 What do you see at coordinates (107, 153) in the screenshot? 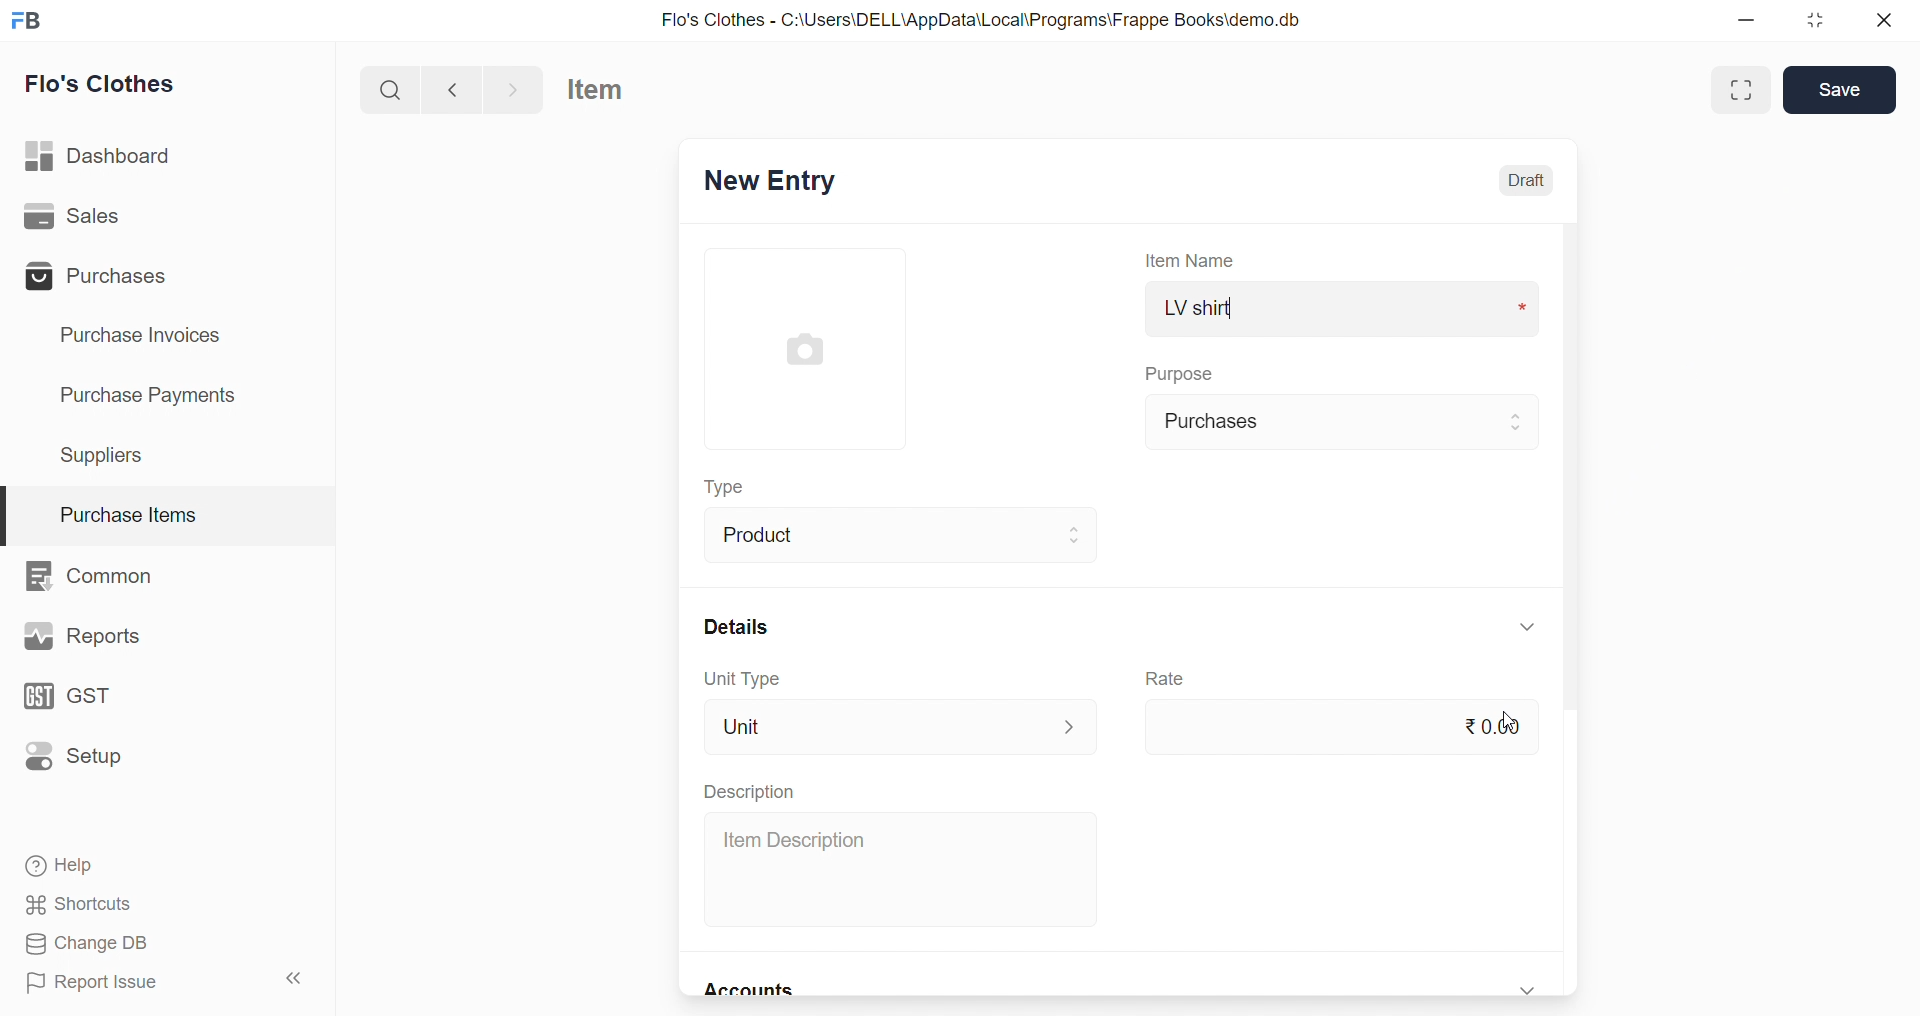
I see `Dashboard` at bounding box center [107, 153].